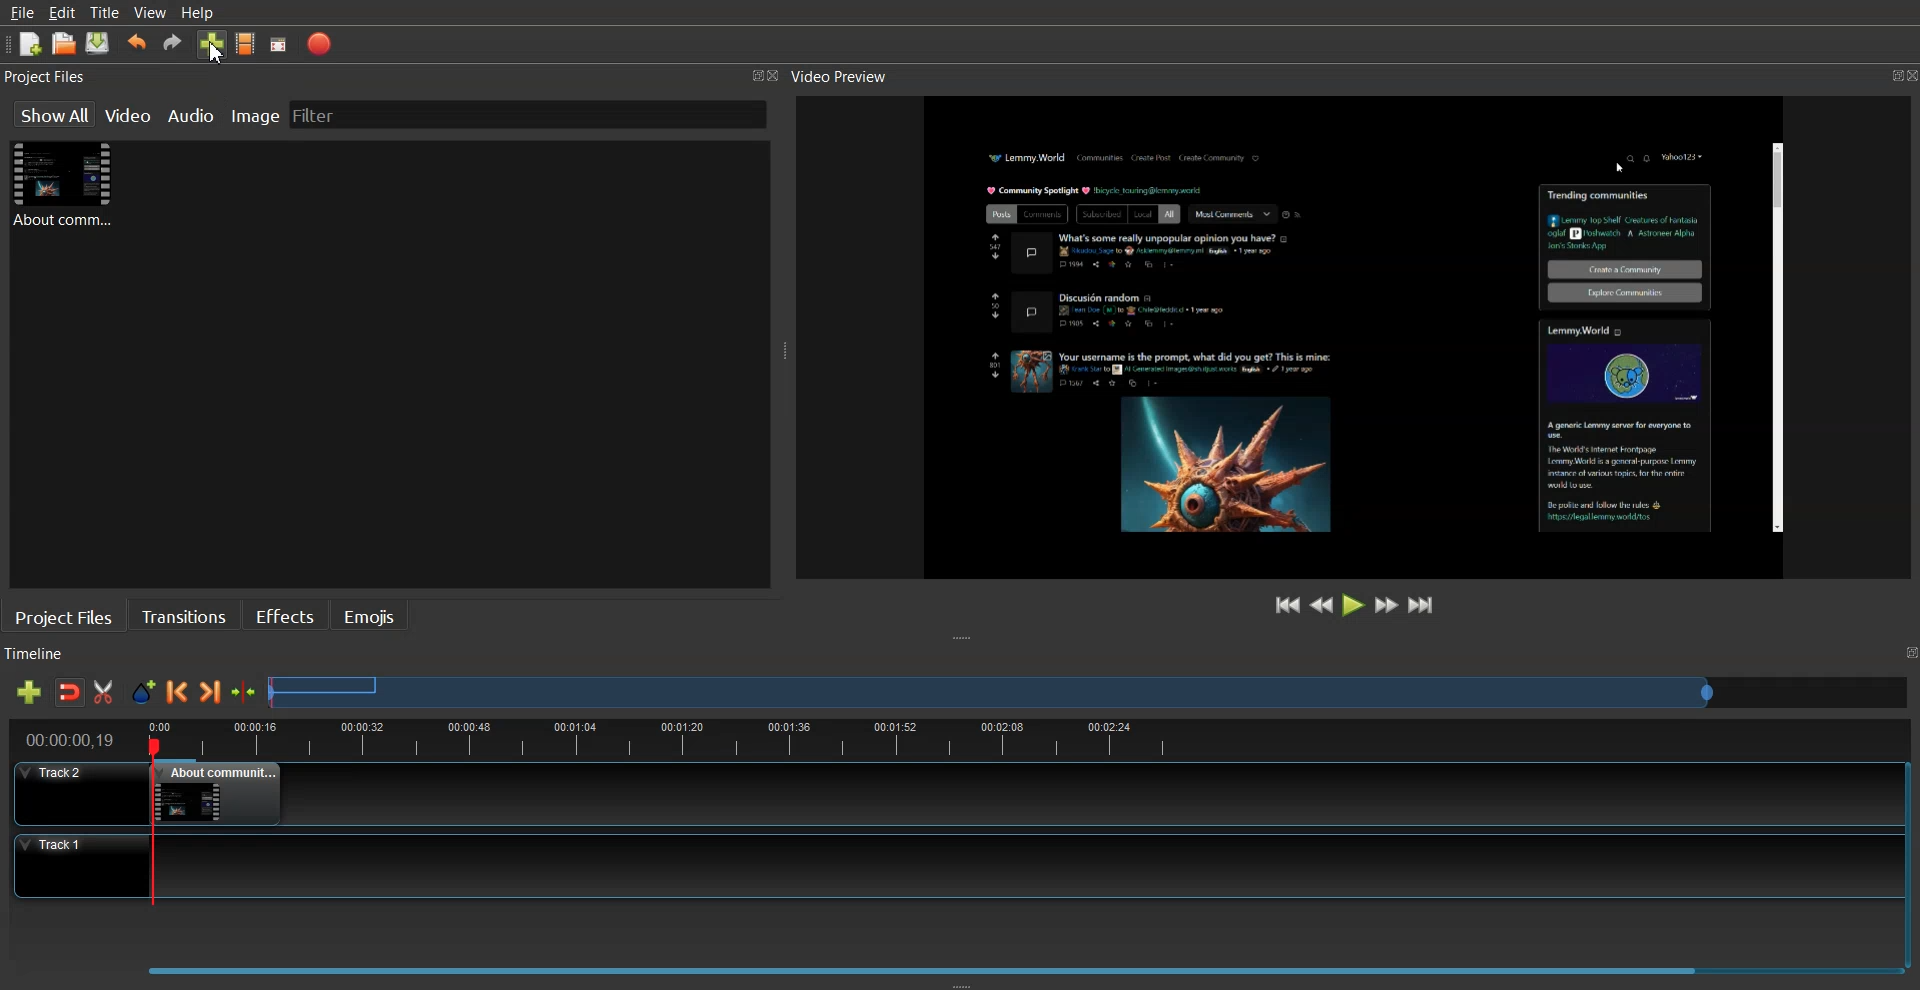  What do you see at coordinates (371, 615) in the screenshot?
I see `Emojis` at bounding box center [371, 615].